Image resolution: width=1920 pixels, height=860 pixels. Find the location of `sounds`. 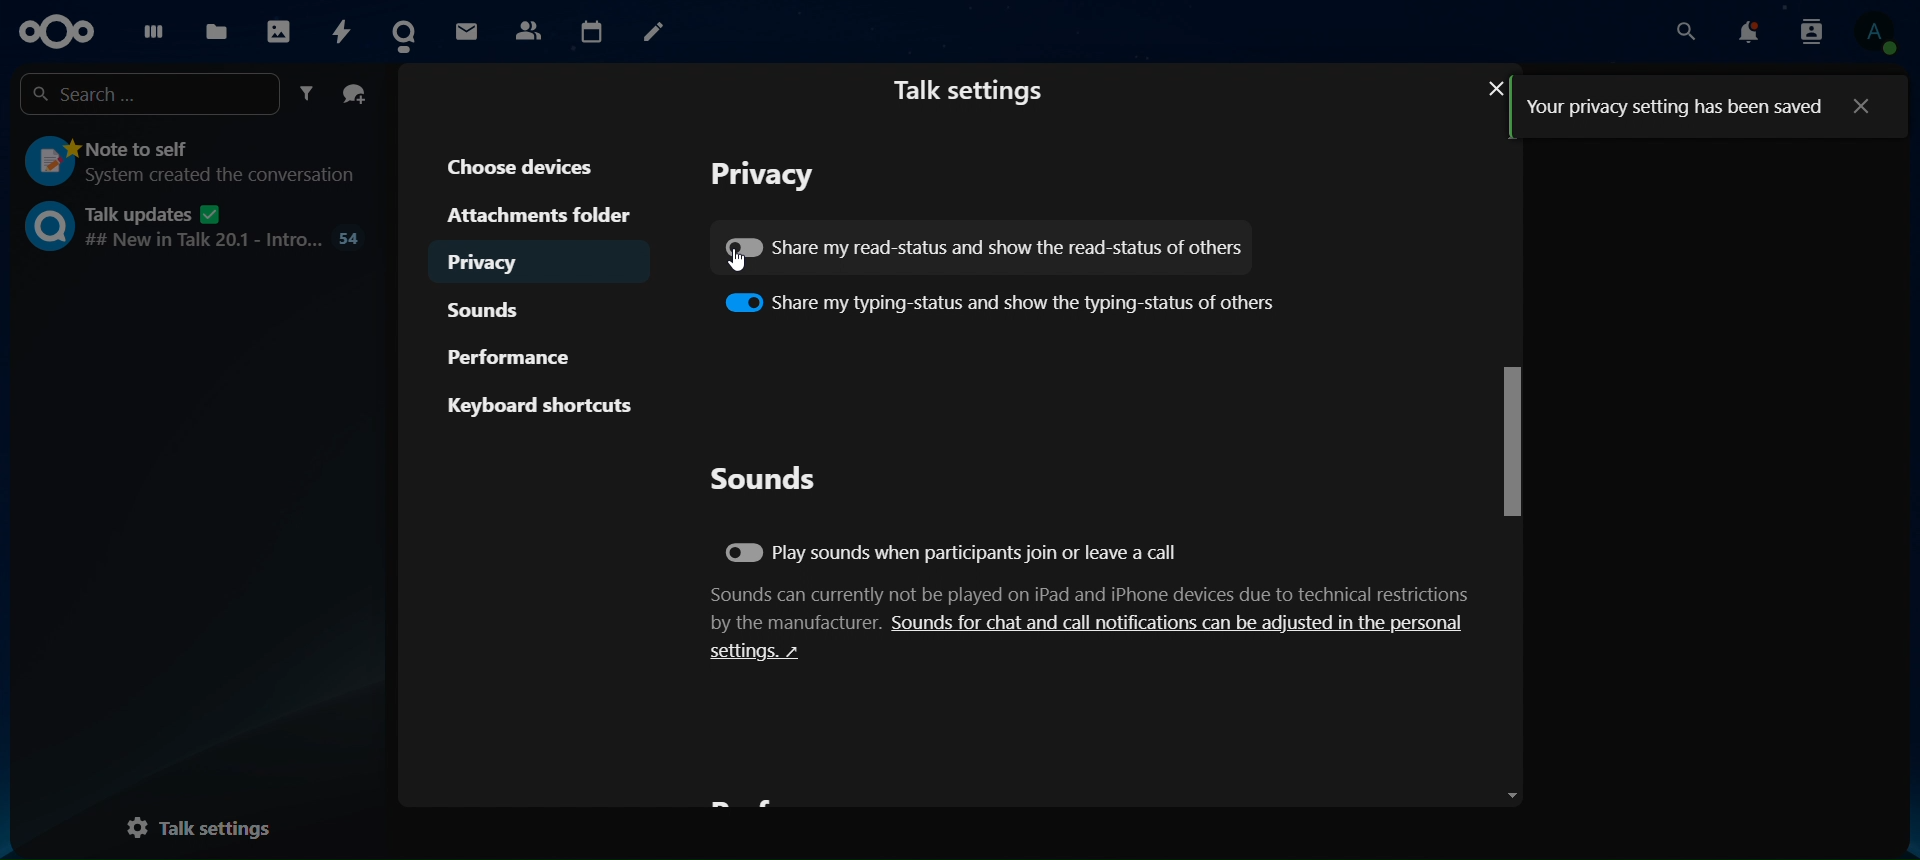

sounds is located at coordinates (497, 308).